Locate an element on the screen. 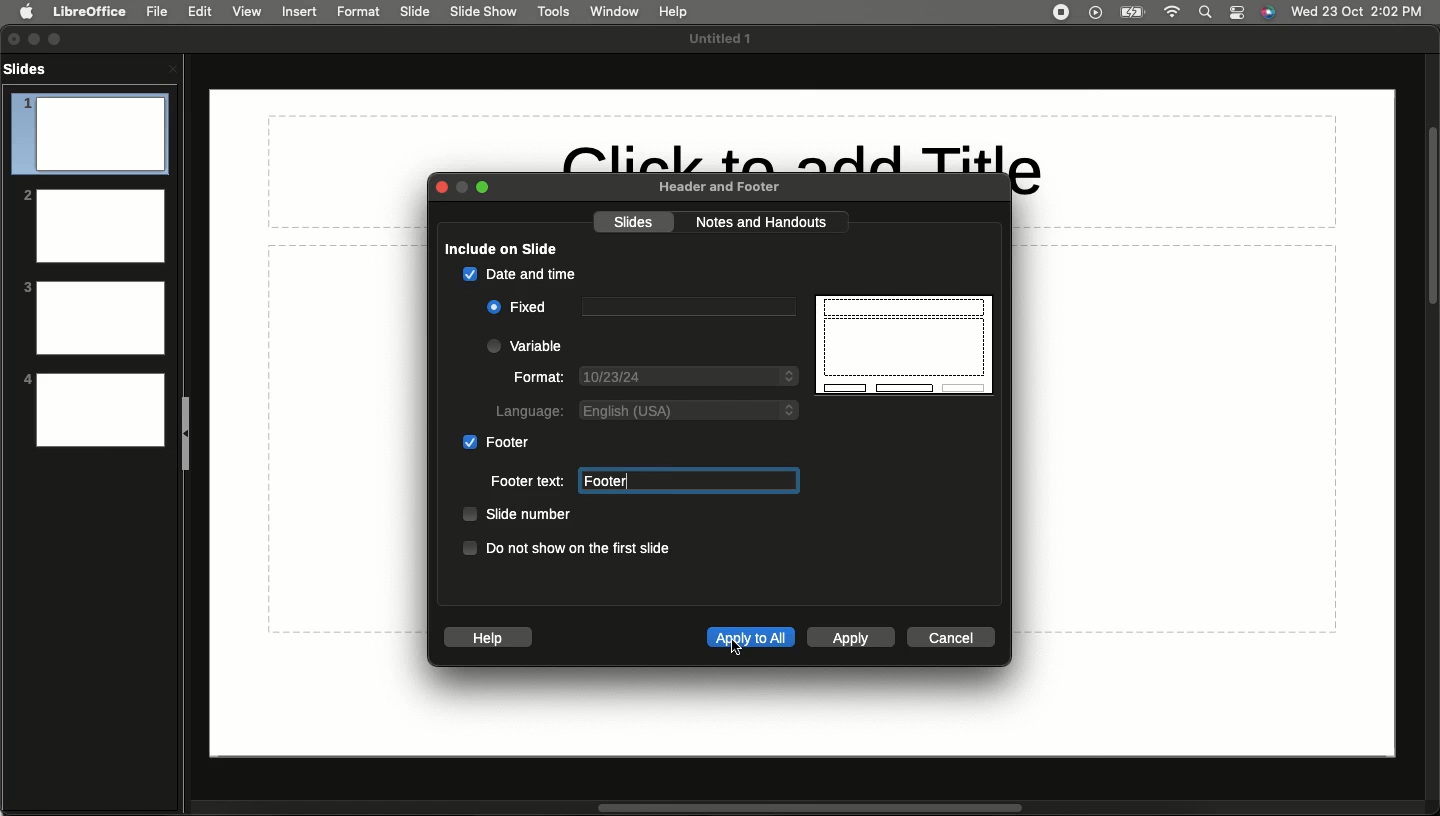  View is located at coordinates (246, 11).